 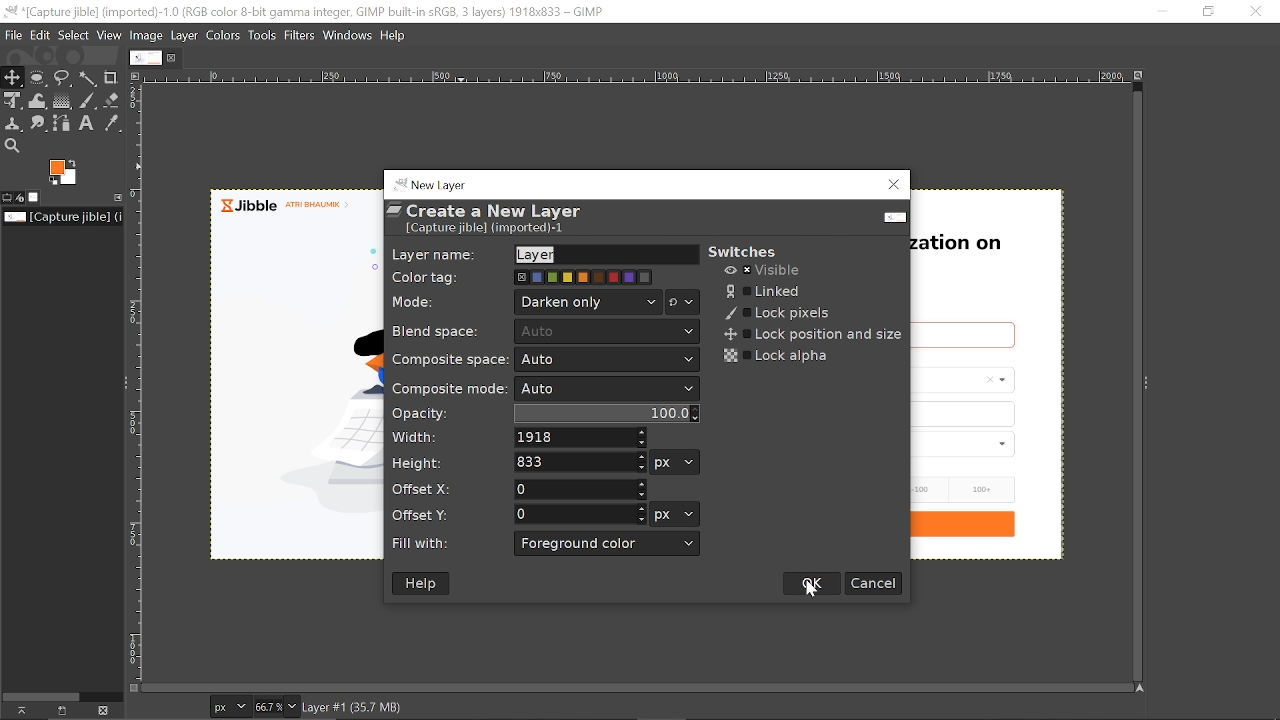 What do you see at coordinates (755, 248) in the screenshot?
I see `Switches` at bounding box center [755, 248].